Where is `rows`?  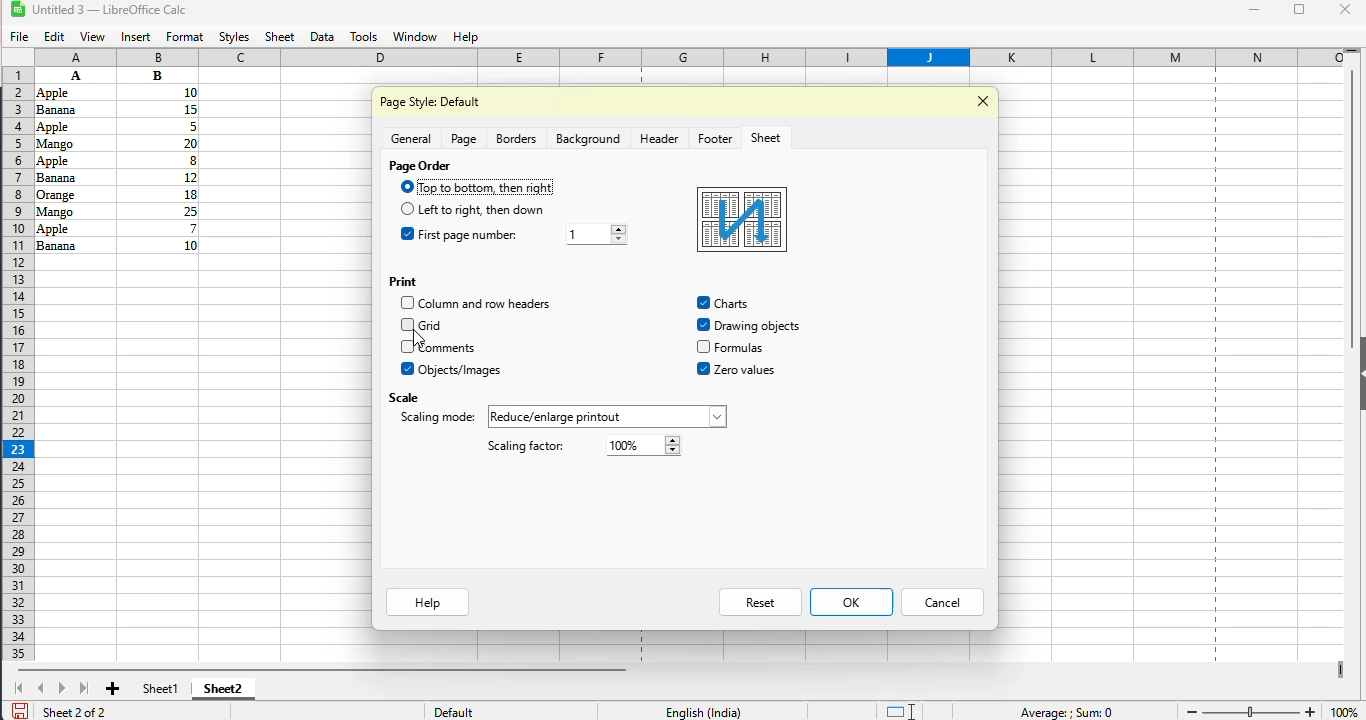 rows is located at coordinates (14, 364).